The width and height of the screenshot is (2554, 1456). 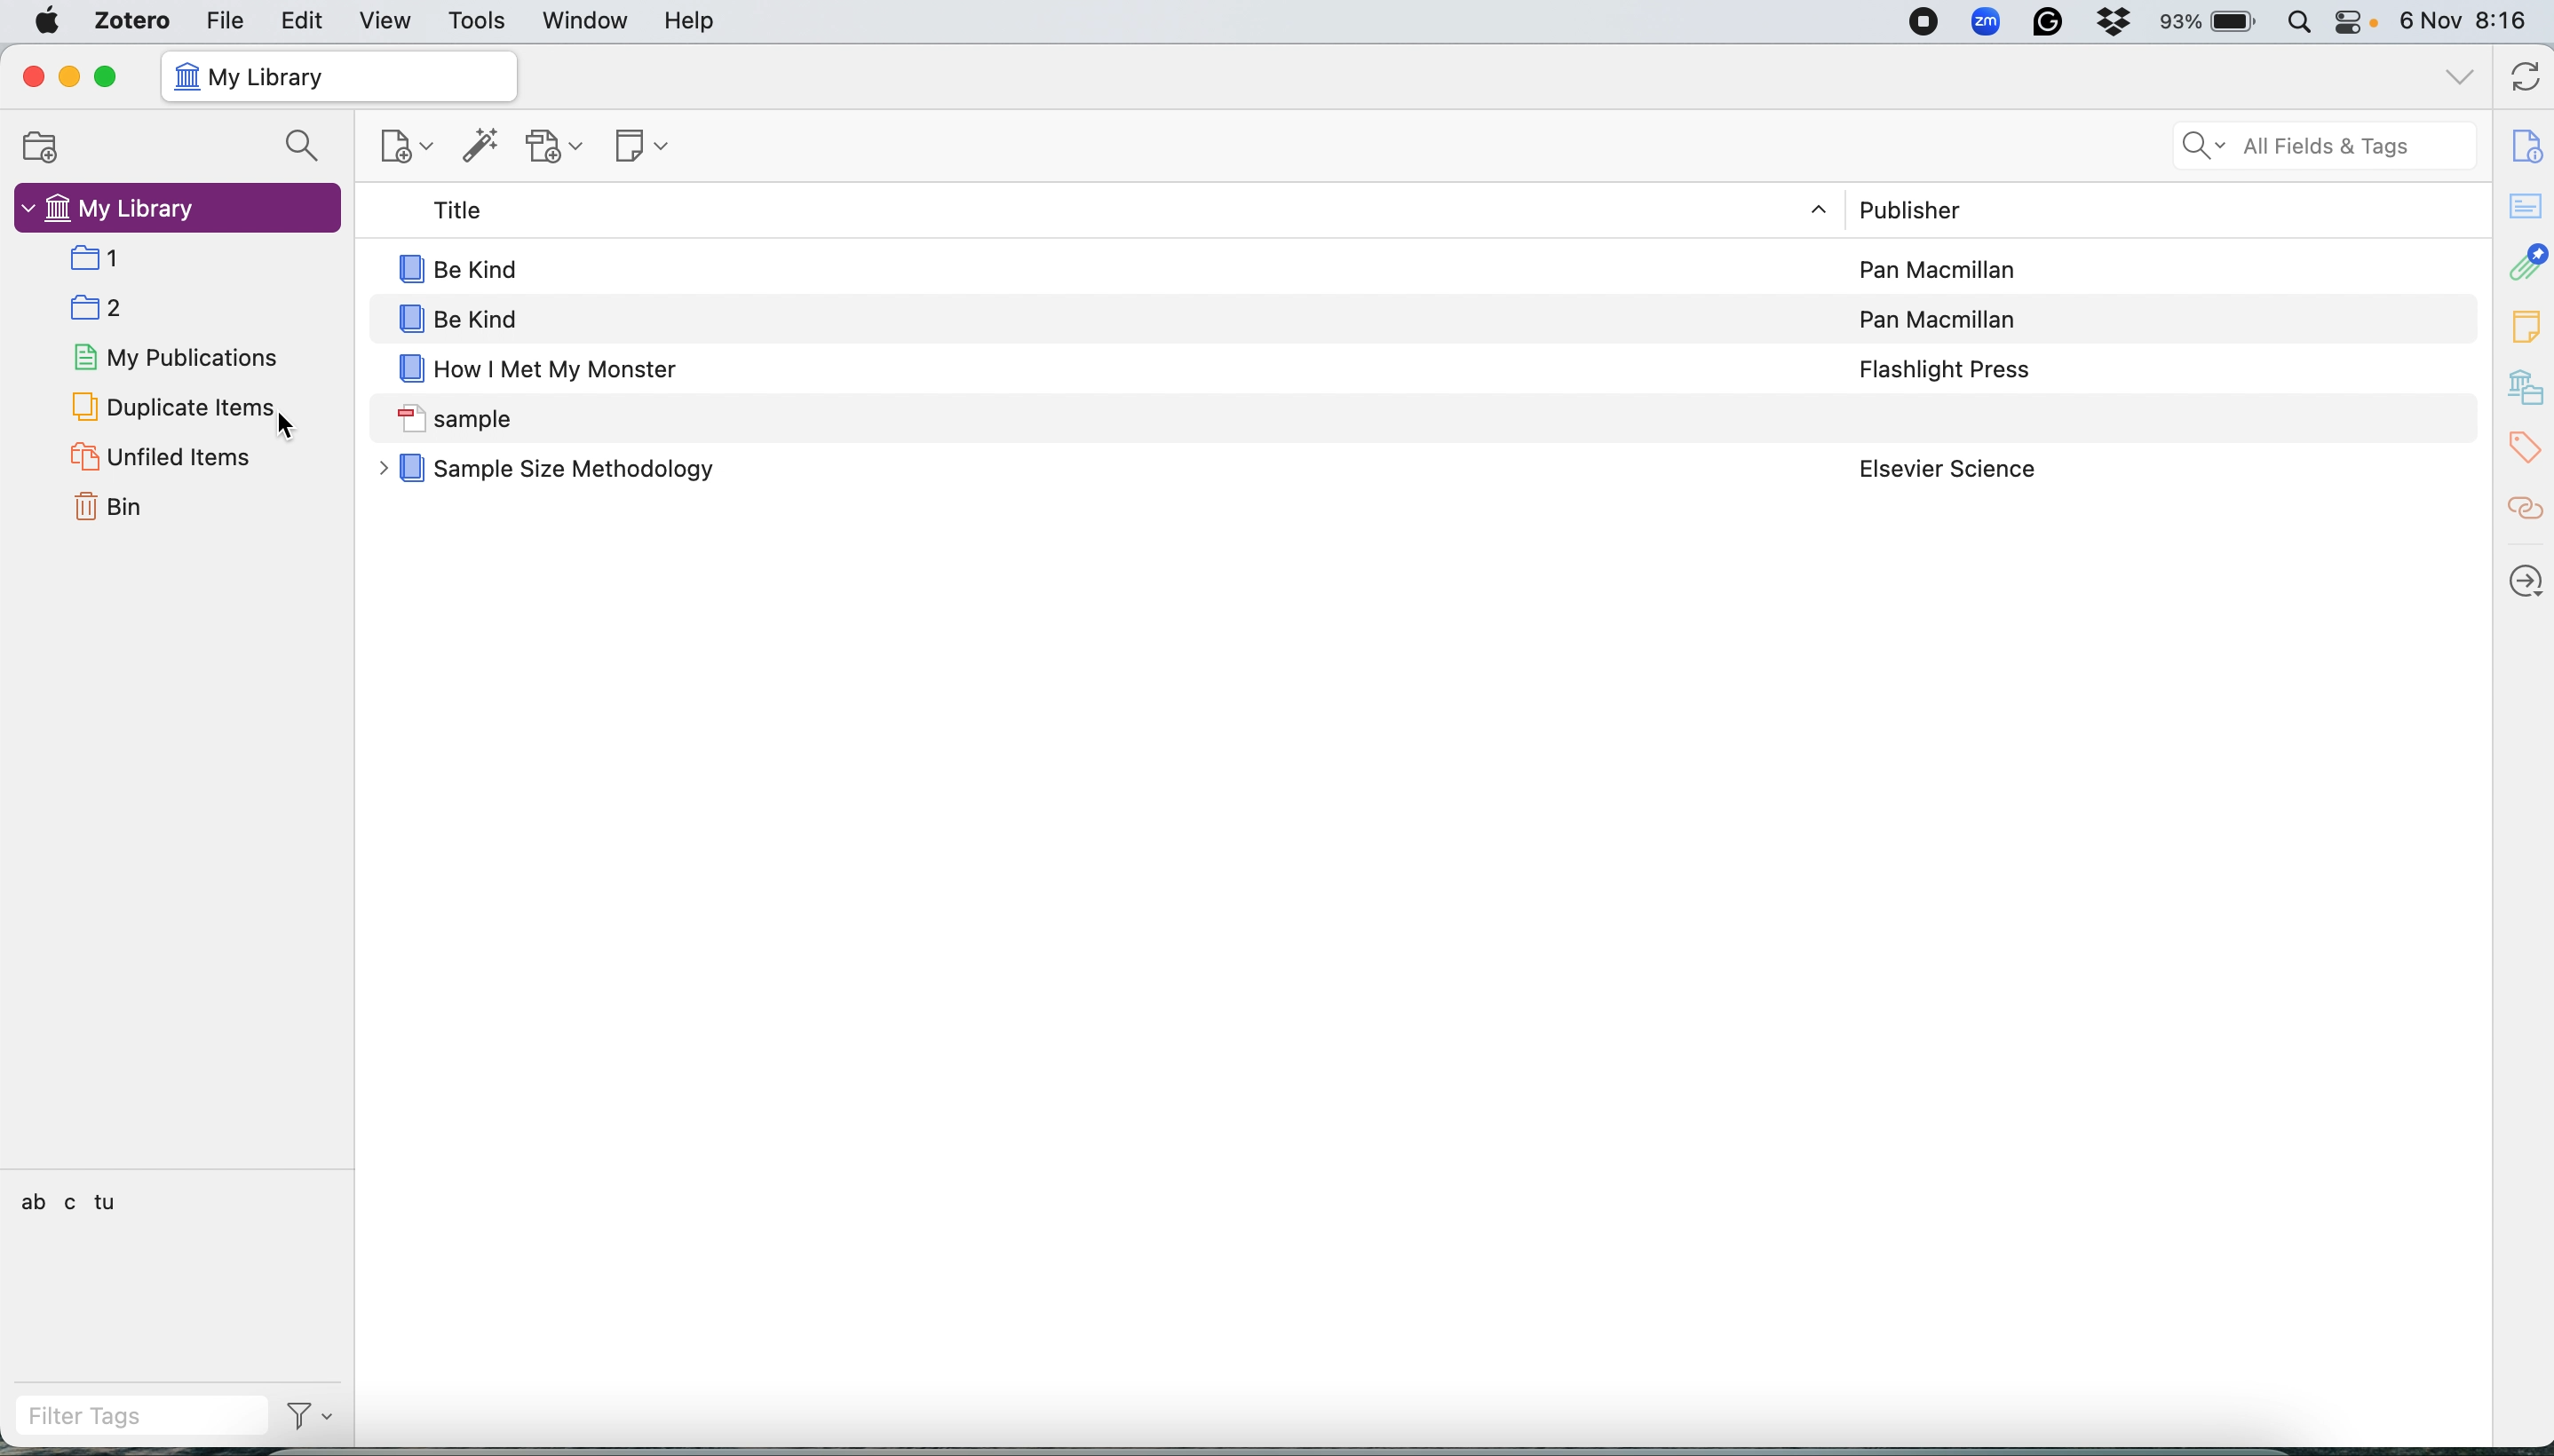 What do you see at coordinates (136, 22) in the screenshot?
I see `zotero` at bounding box center [136, 22].